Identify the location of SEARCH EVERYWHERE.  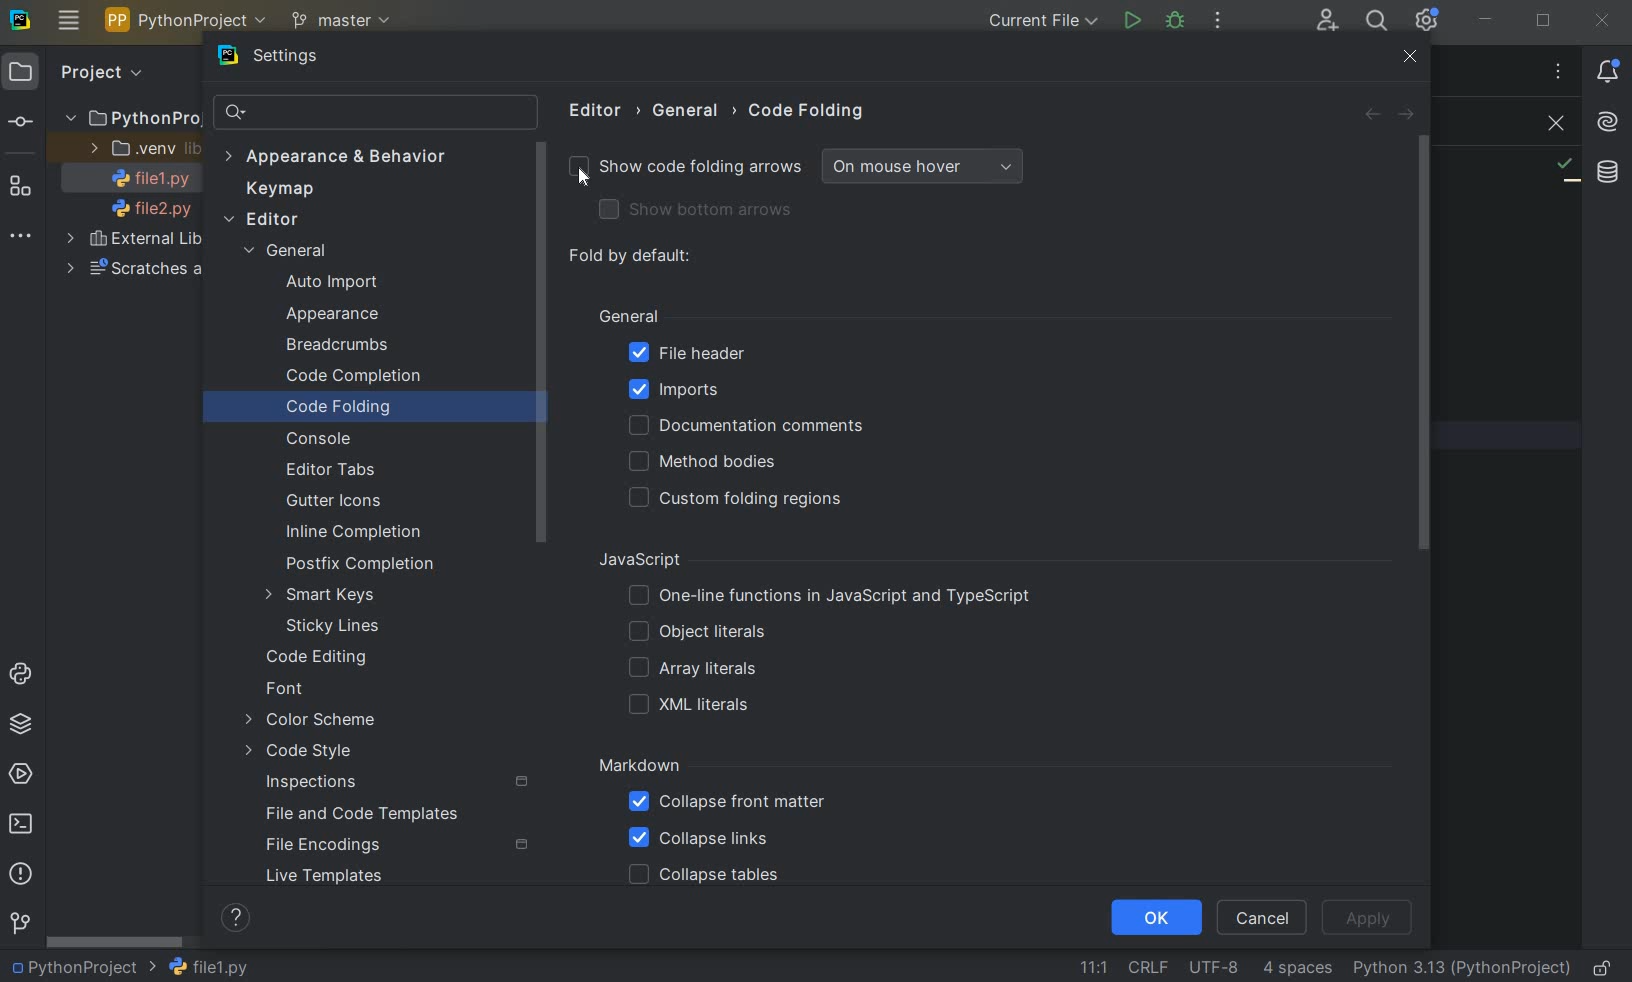
(1376, 21).